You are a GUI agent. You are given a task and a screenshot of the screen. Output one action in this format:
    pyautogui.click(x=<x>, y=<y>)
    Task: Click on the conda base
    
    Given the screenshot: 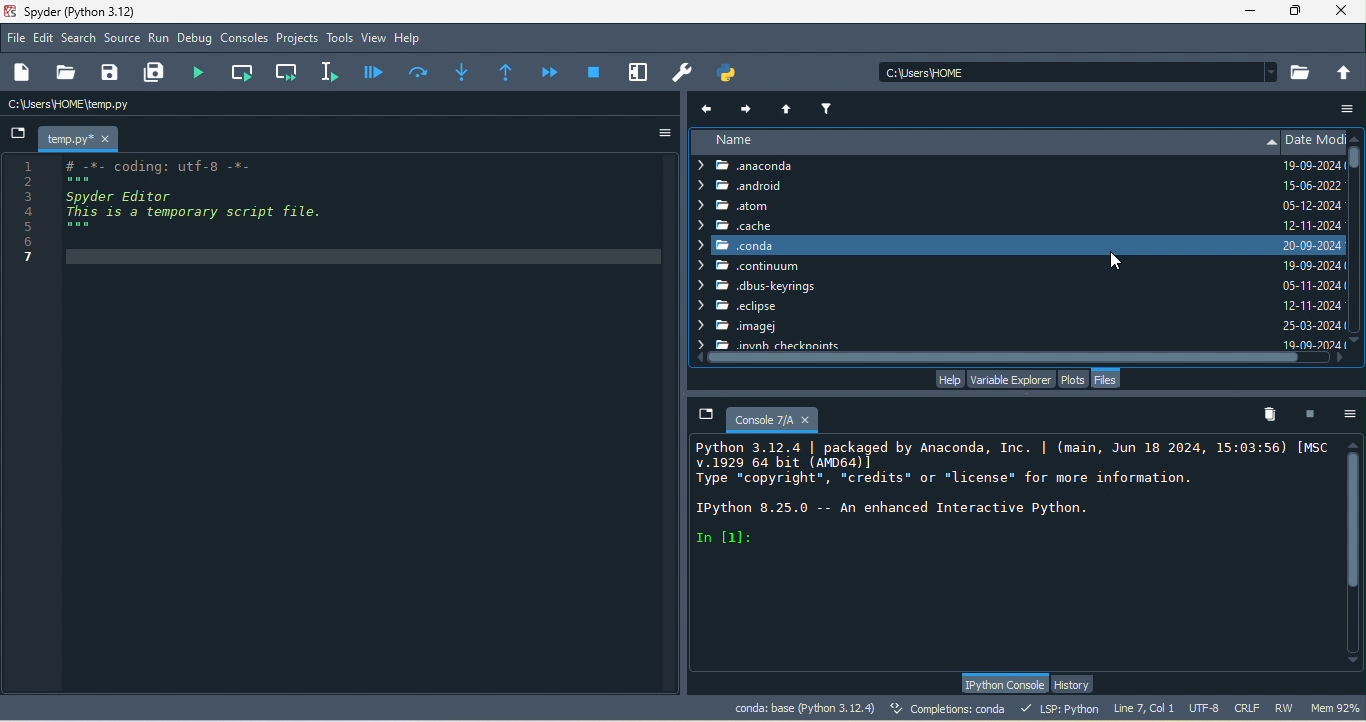 What is the action you would take?
    pyautogui.click(x=804, y=708)
    